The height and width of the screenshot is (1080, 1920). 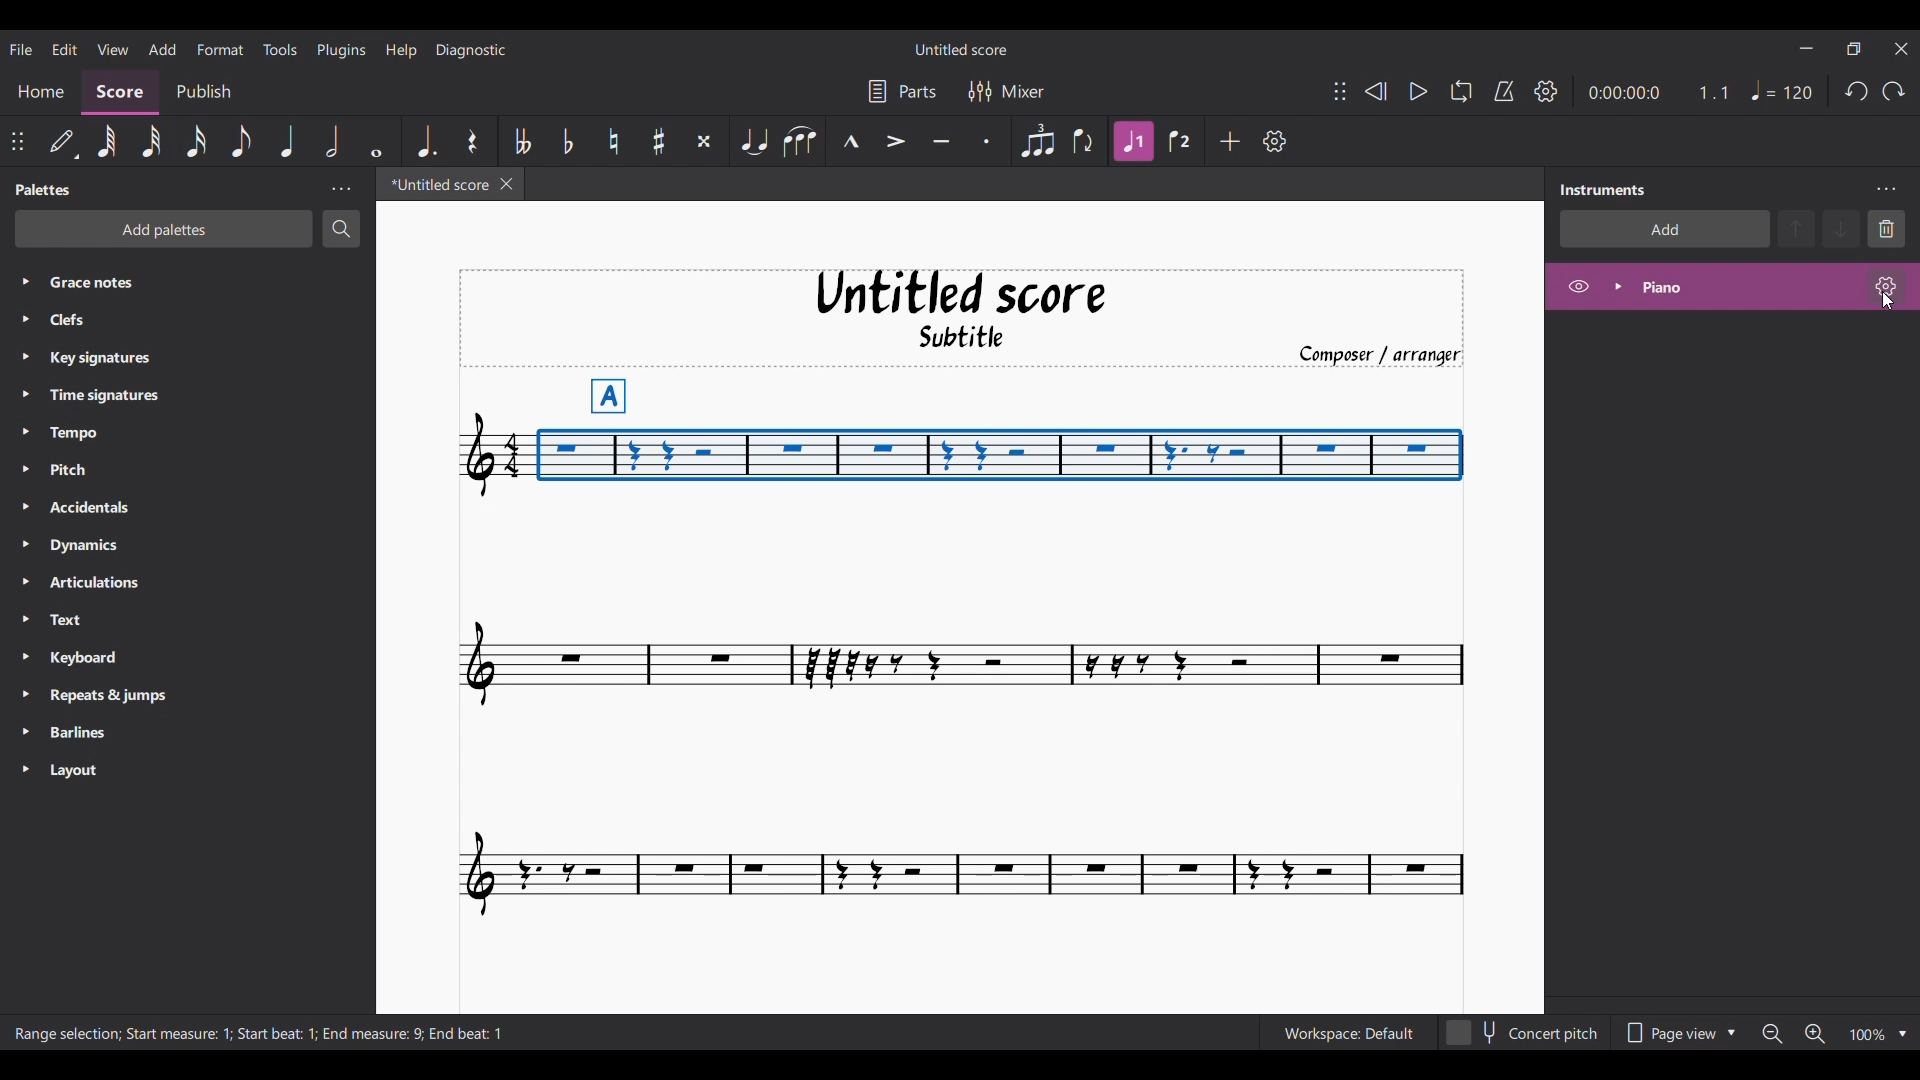 What do you see at coordinates (1348, 1032) in the screenshot?
I see `Current workspace settings` at bounding box center [1348, 1032].